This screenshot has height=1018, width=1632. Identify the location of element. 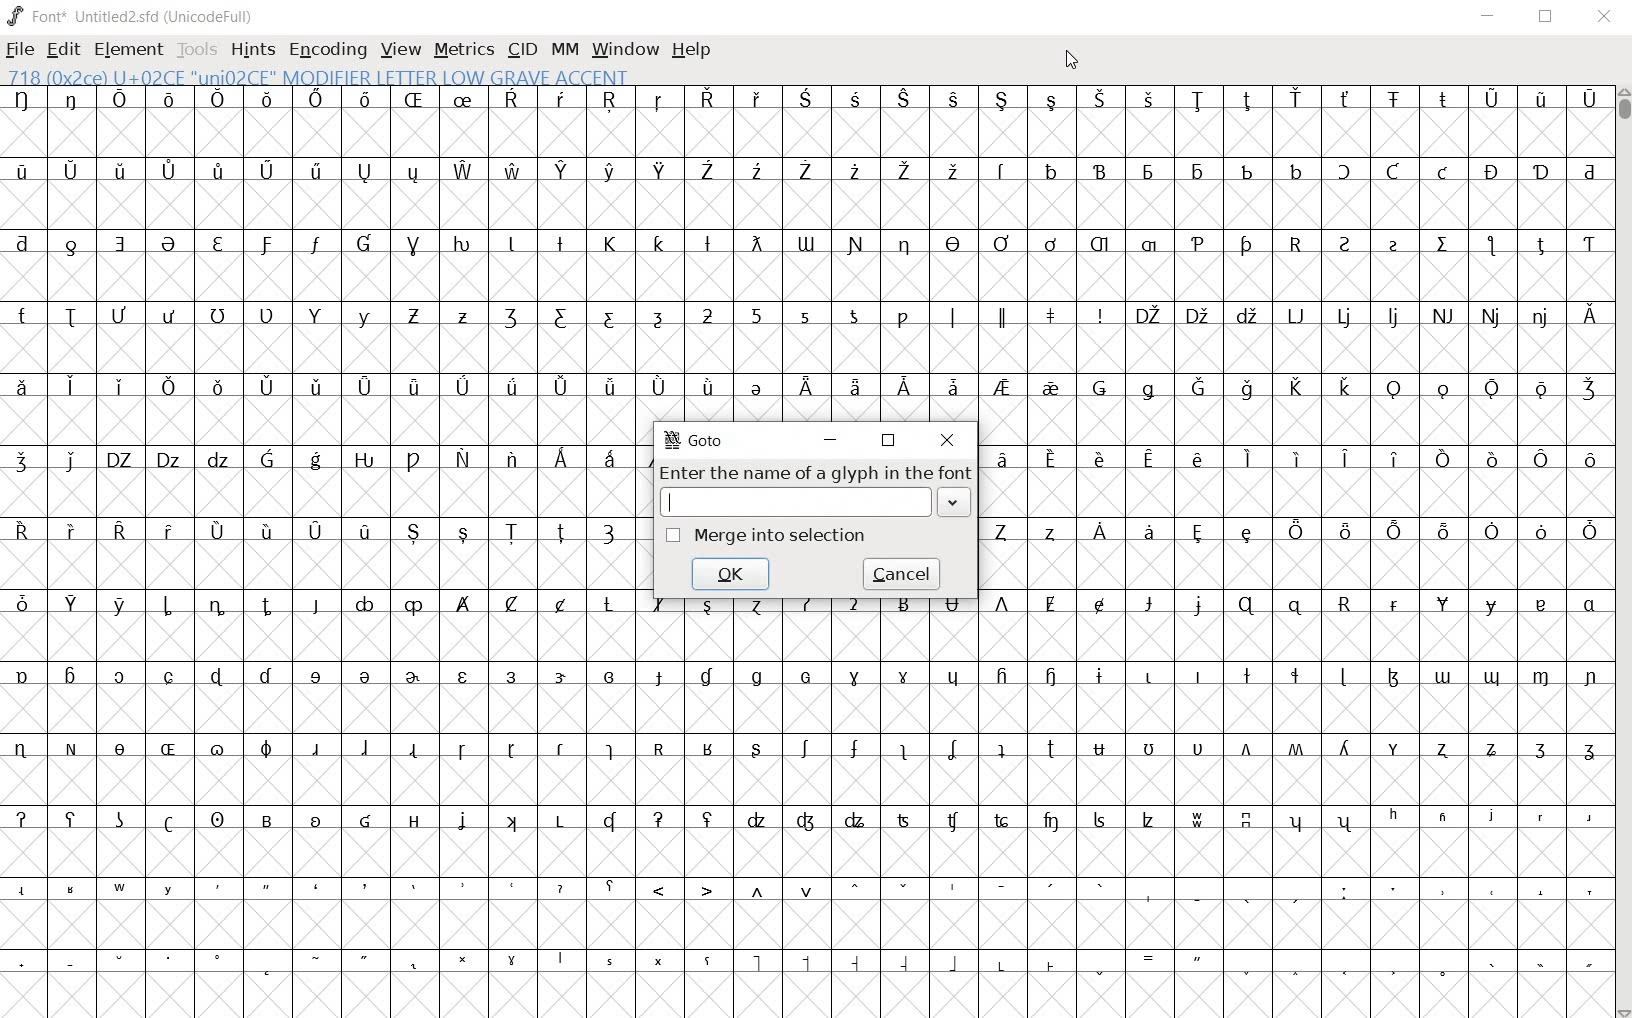
(128, 49).